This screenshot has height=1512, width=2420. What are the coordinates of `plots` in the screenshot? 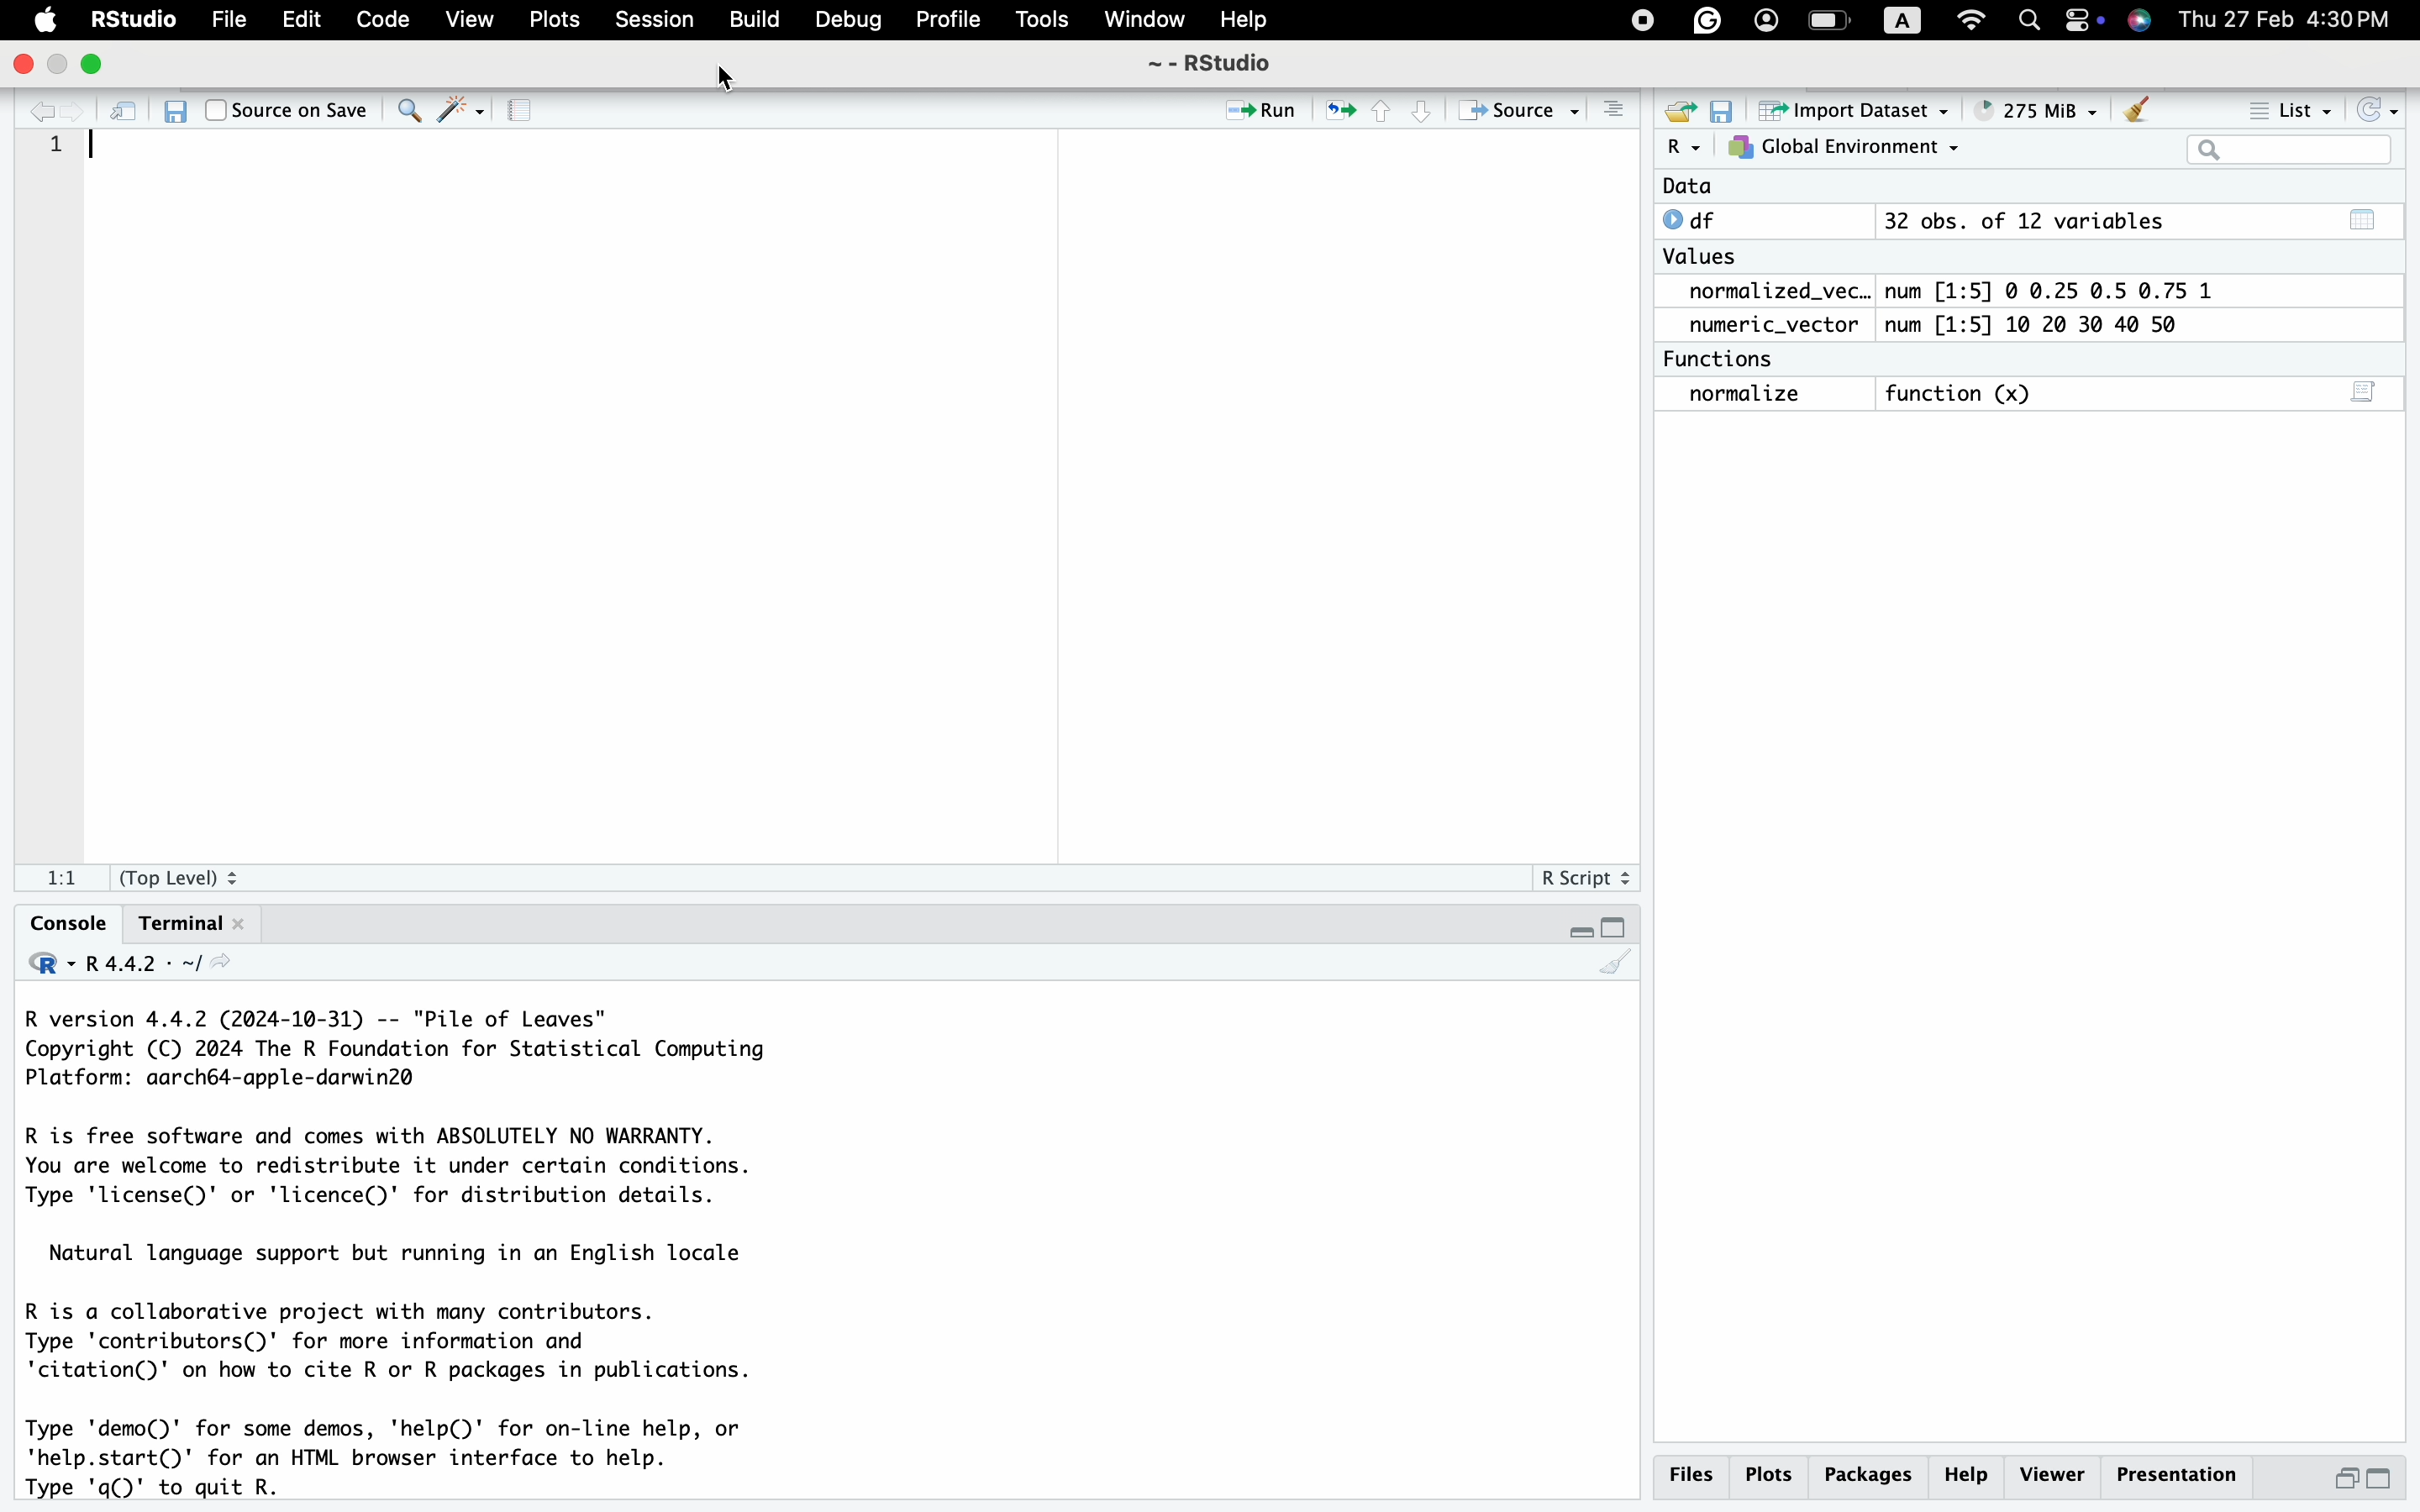 It's located at (554, 19).